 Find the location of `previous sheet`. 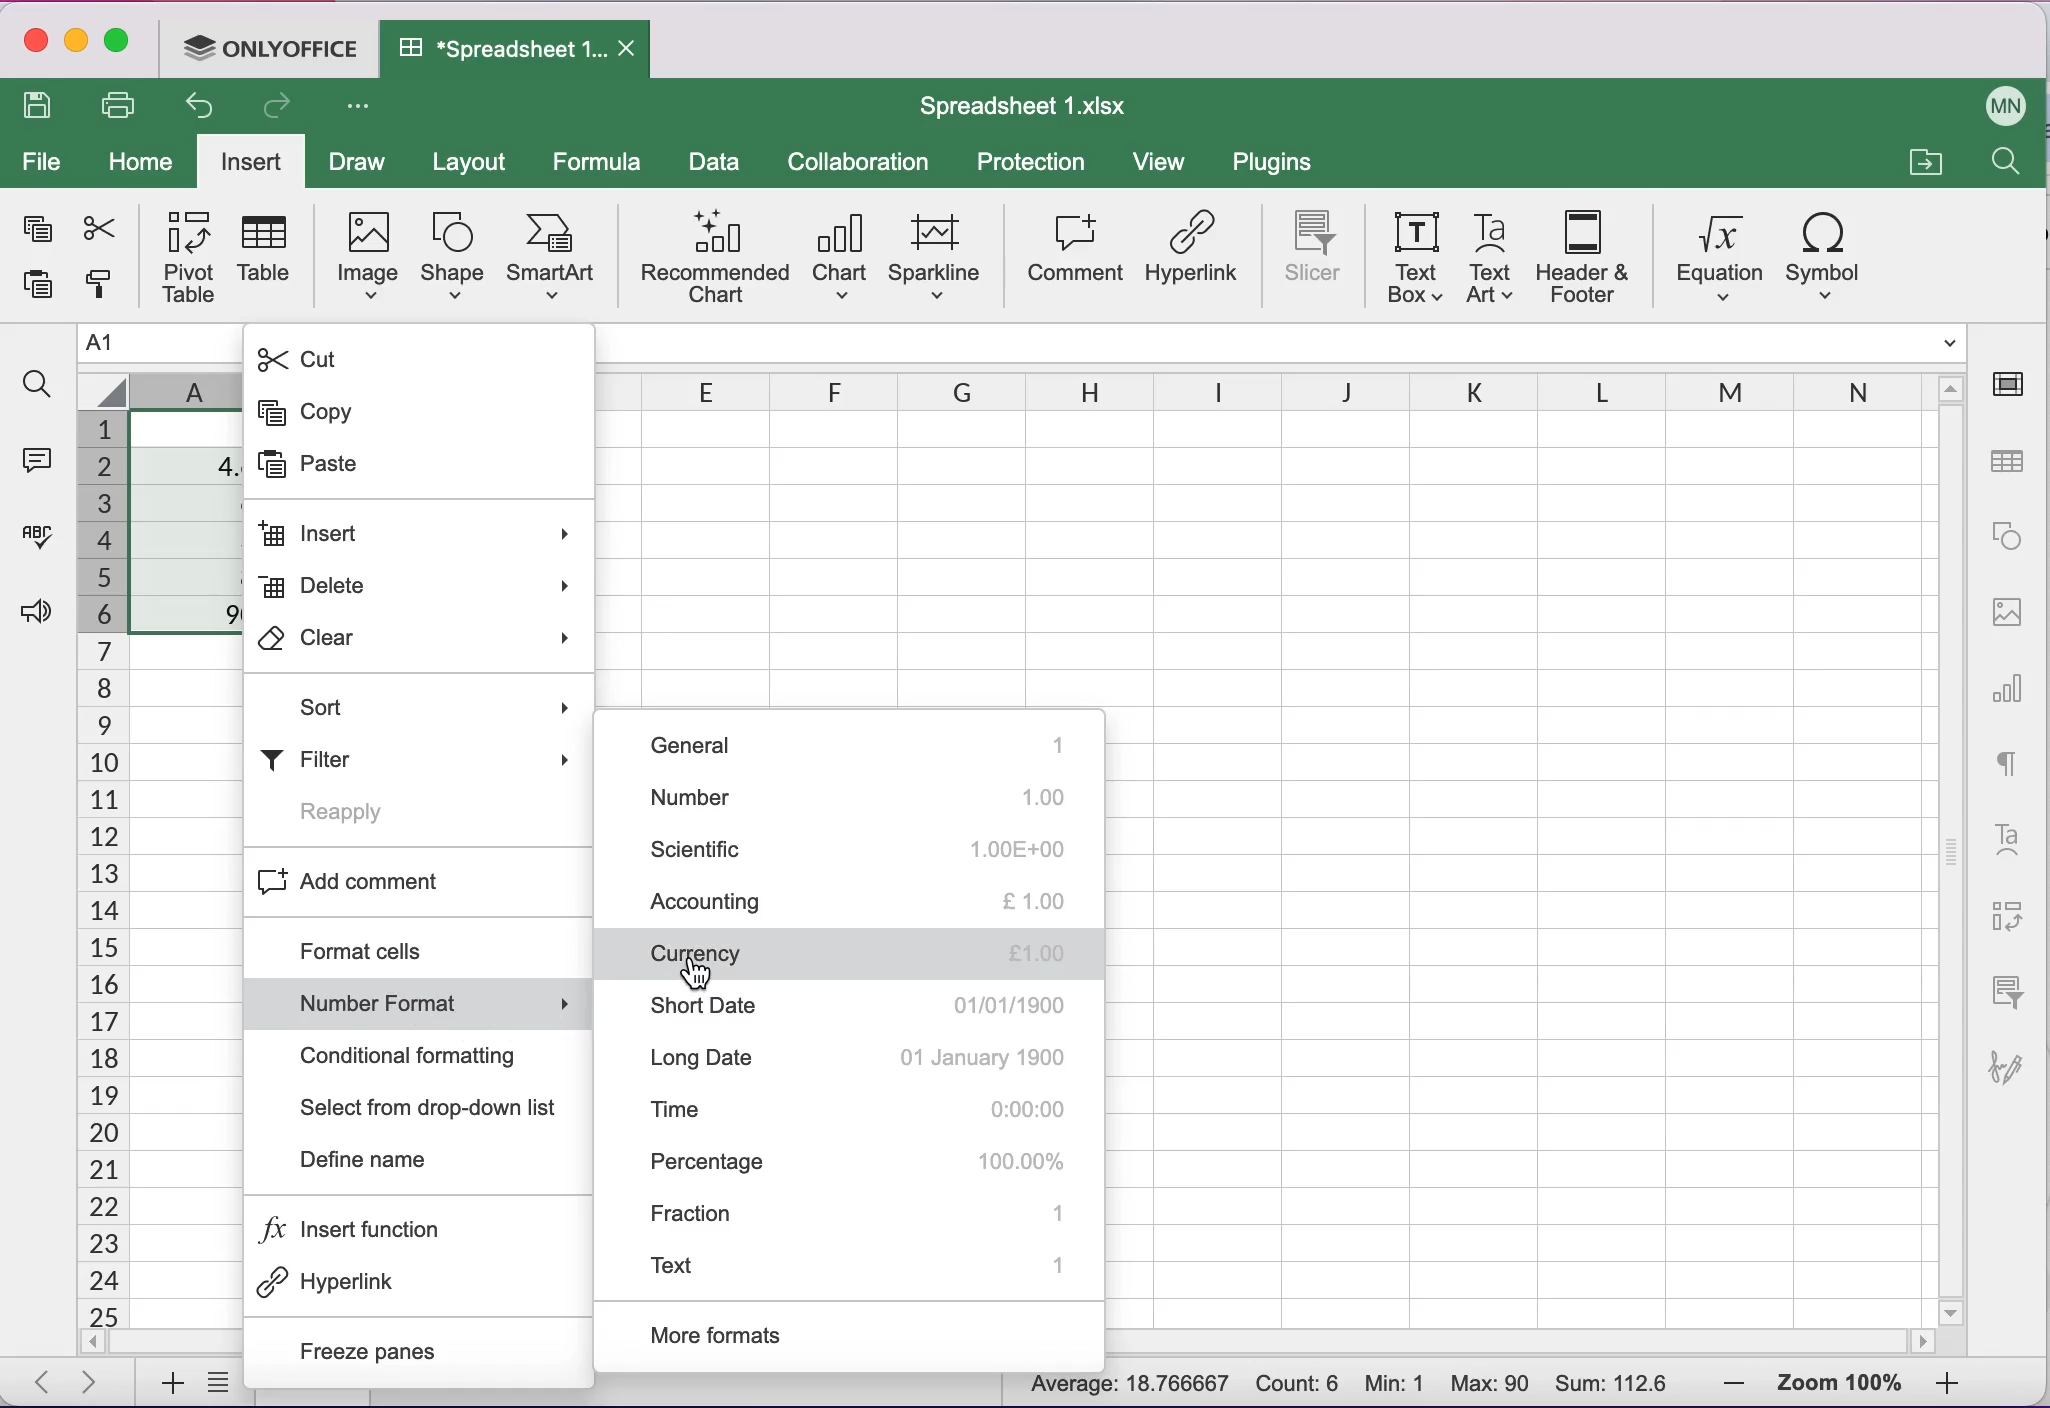

previous sheet is located at coordinates (46, 1385).